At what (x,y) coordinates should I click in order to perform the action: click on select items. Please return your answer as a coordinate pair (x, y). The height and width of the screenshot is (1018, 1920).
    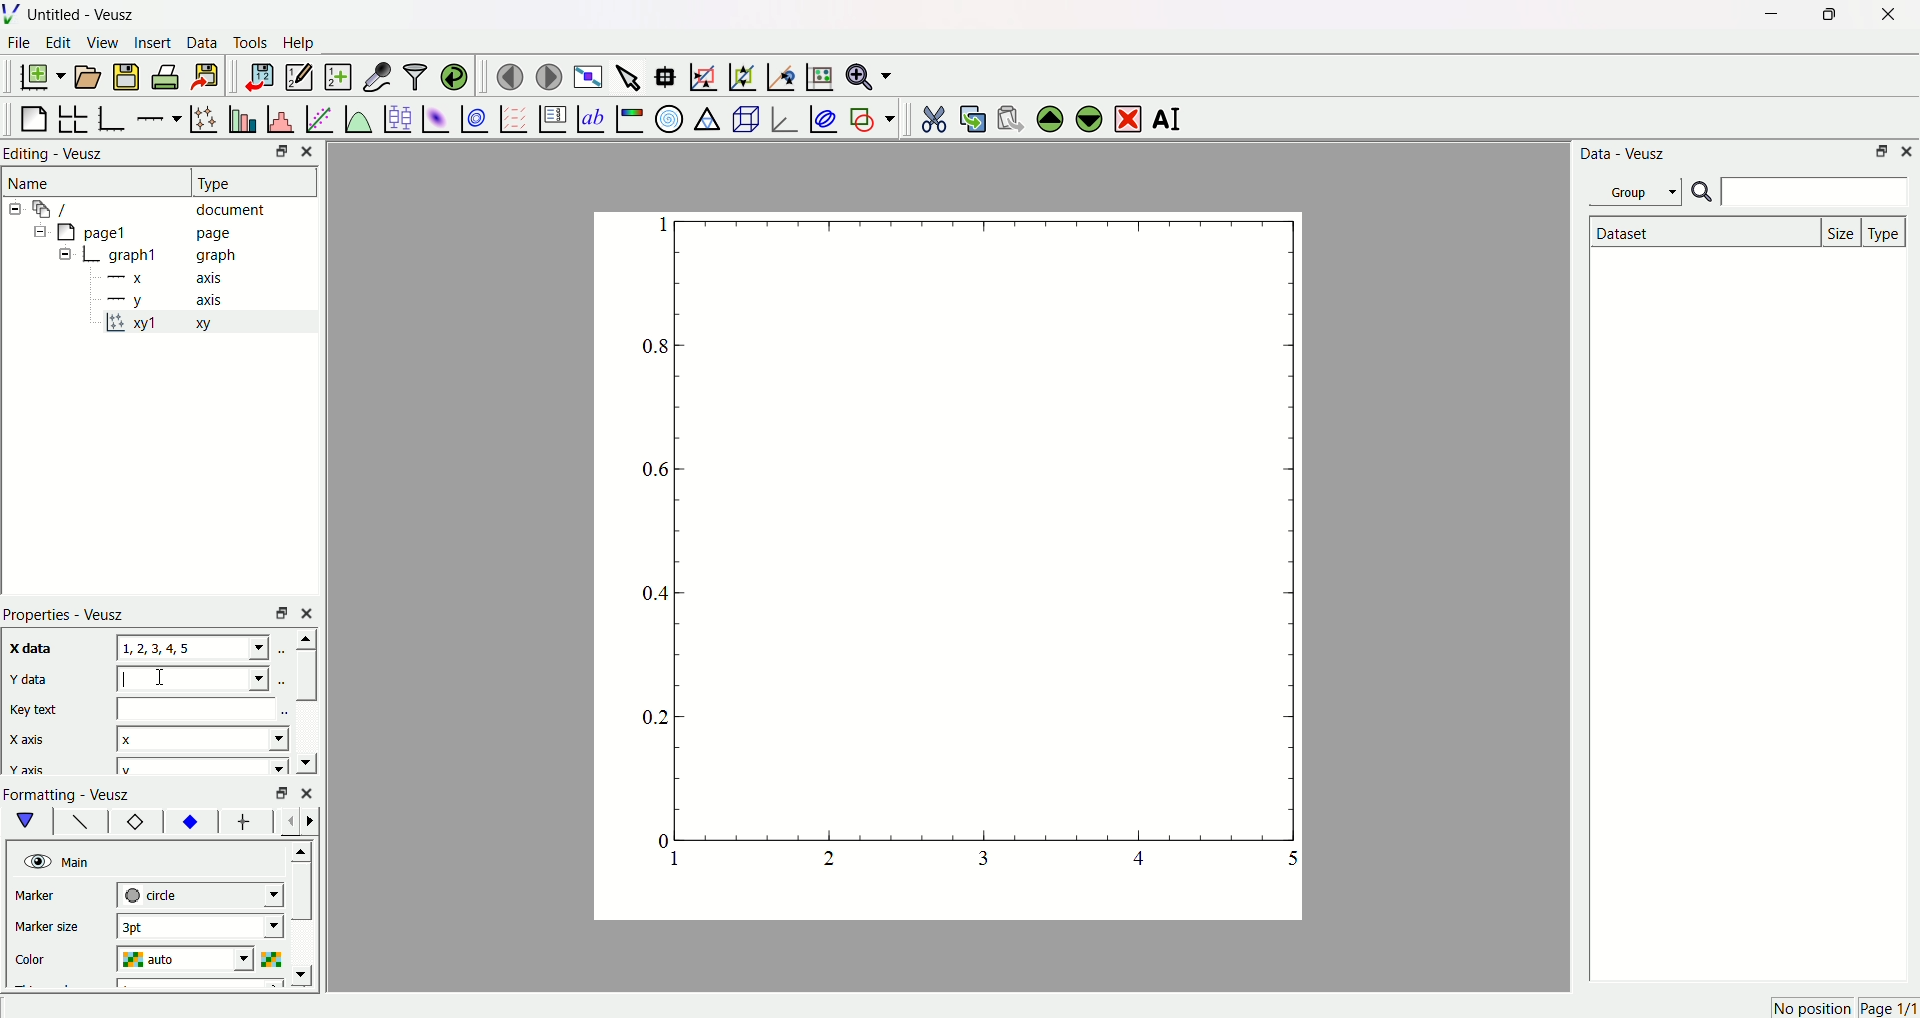
    Looking at the image, I should click on (630, 74).